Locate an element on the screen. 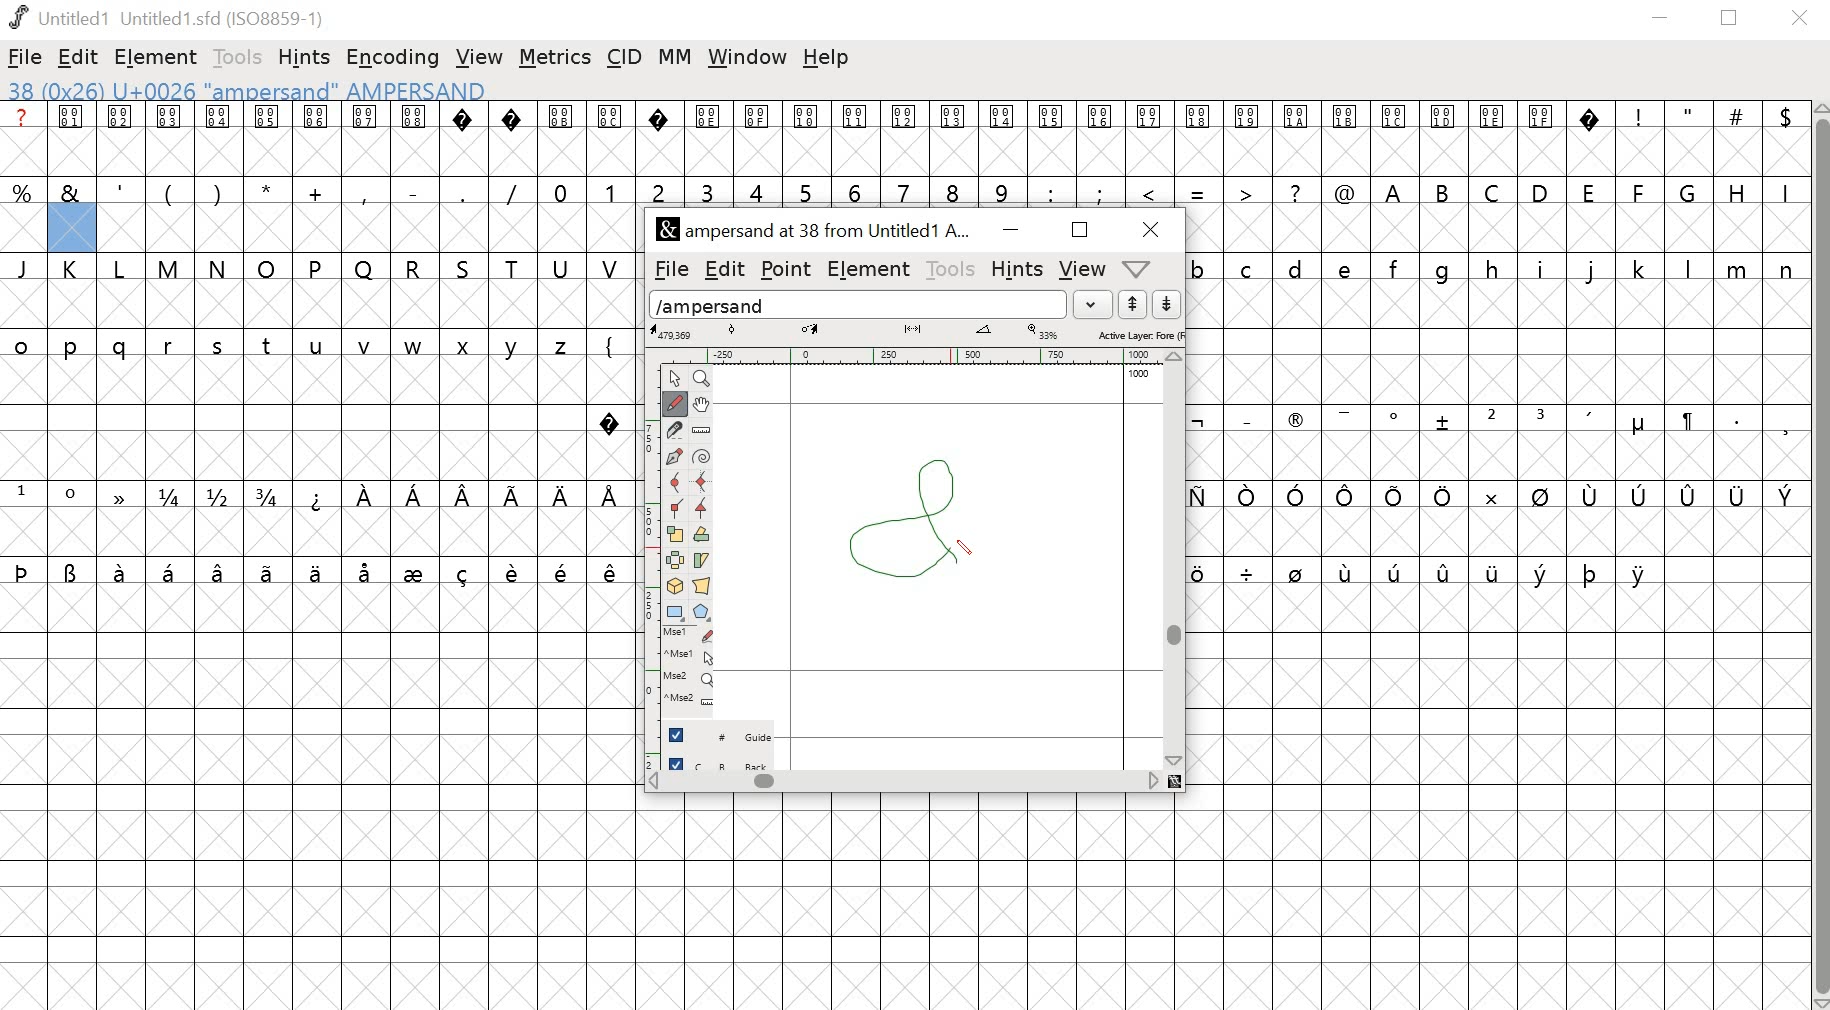 This screenshot has height=1010, width=1830. symbol is located at coordinates (465, 571).